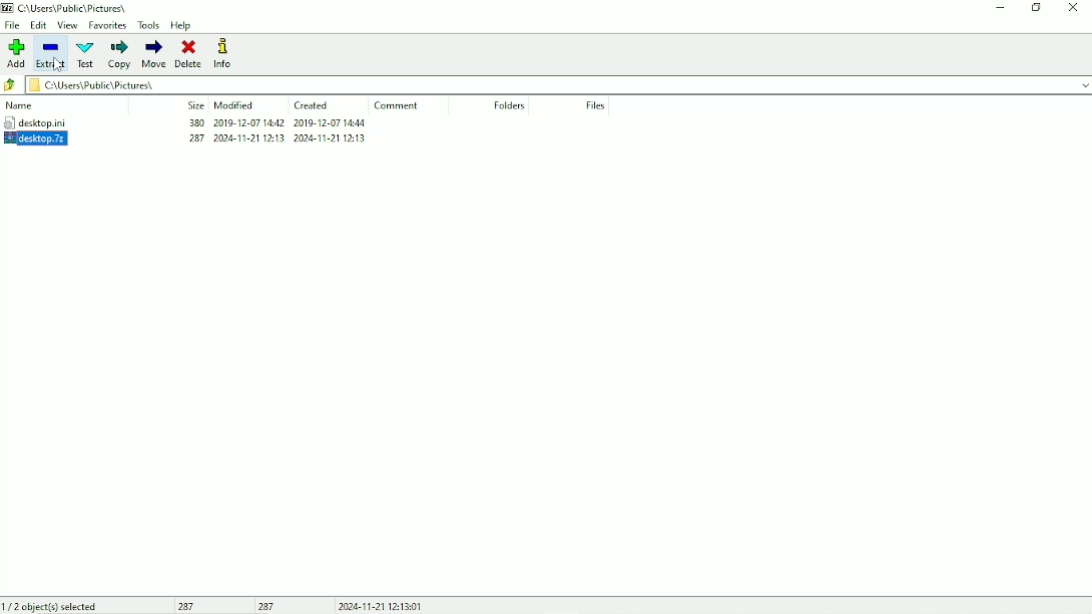 The height and width of the screenshot is (614, 1092). I want to click on Extract, so click(52, 55).